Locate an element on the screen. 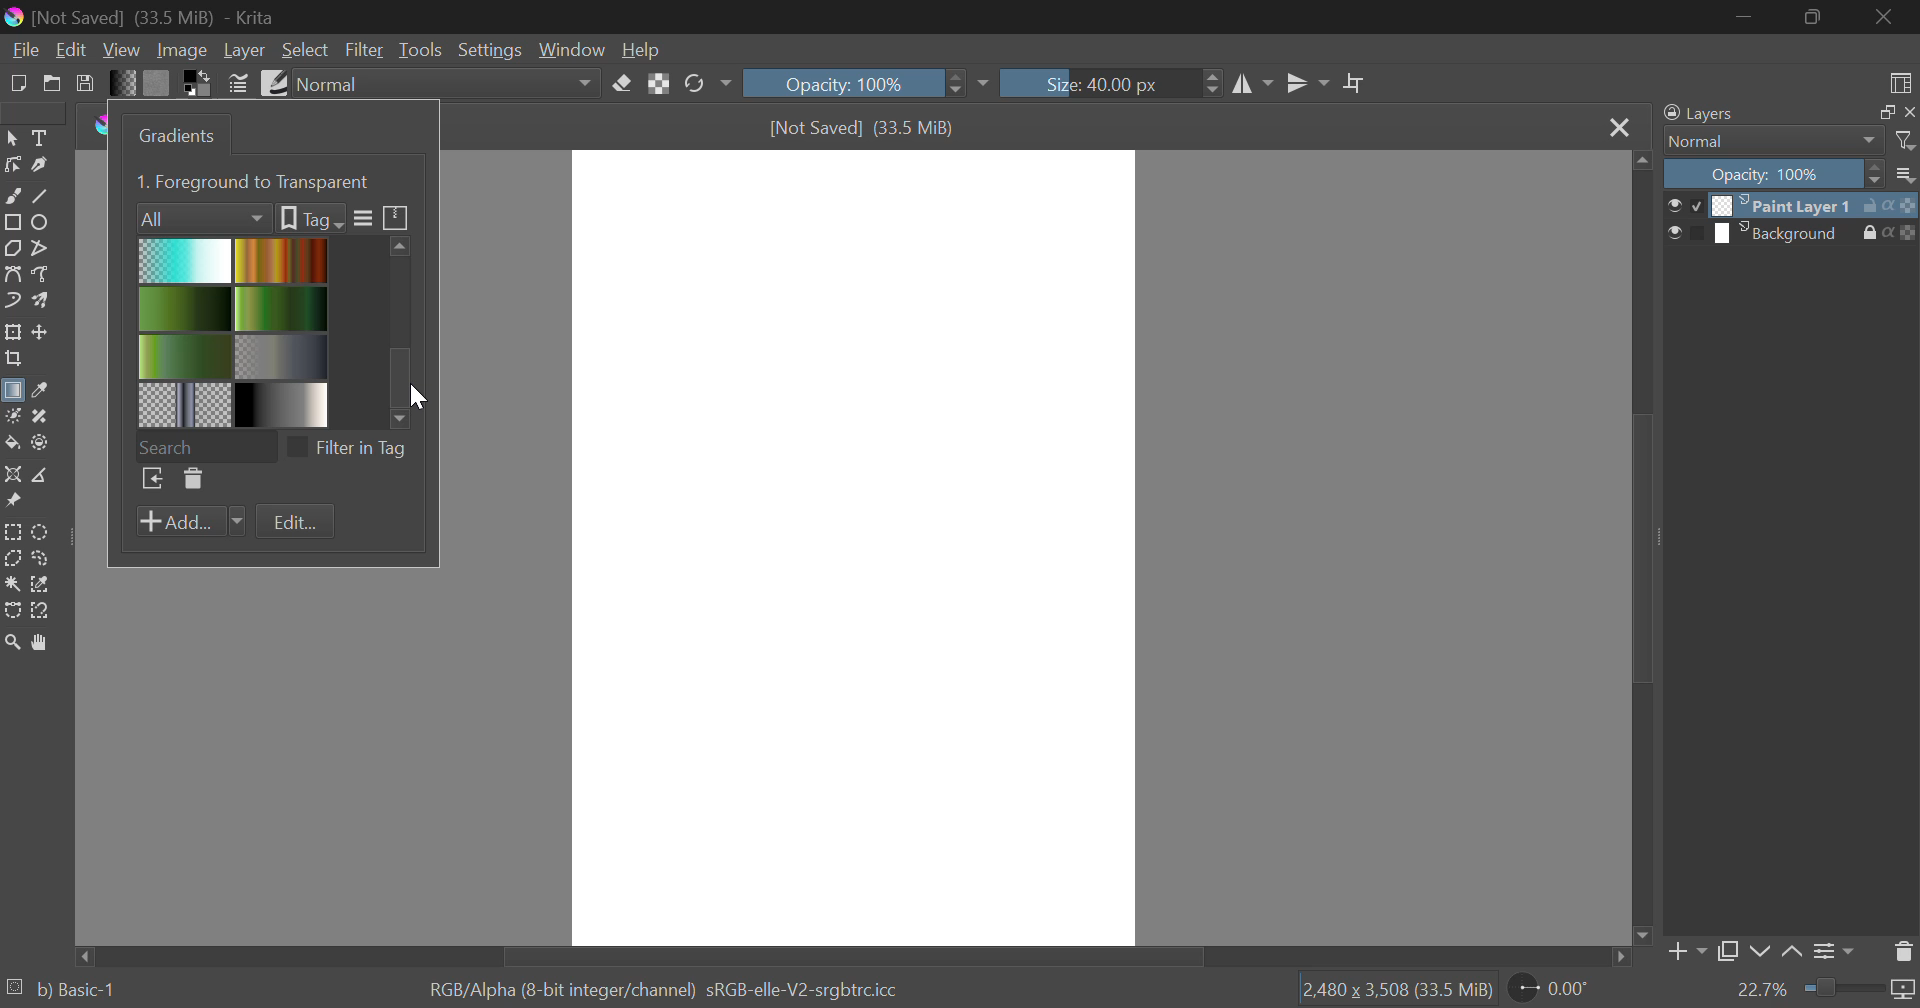  Open is located at coordinates (52, 83).